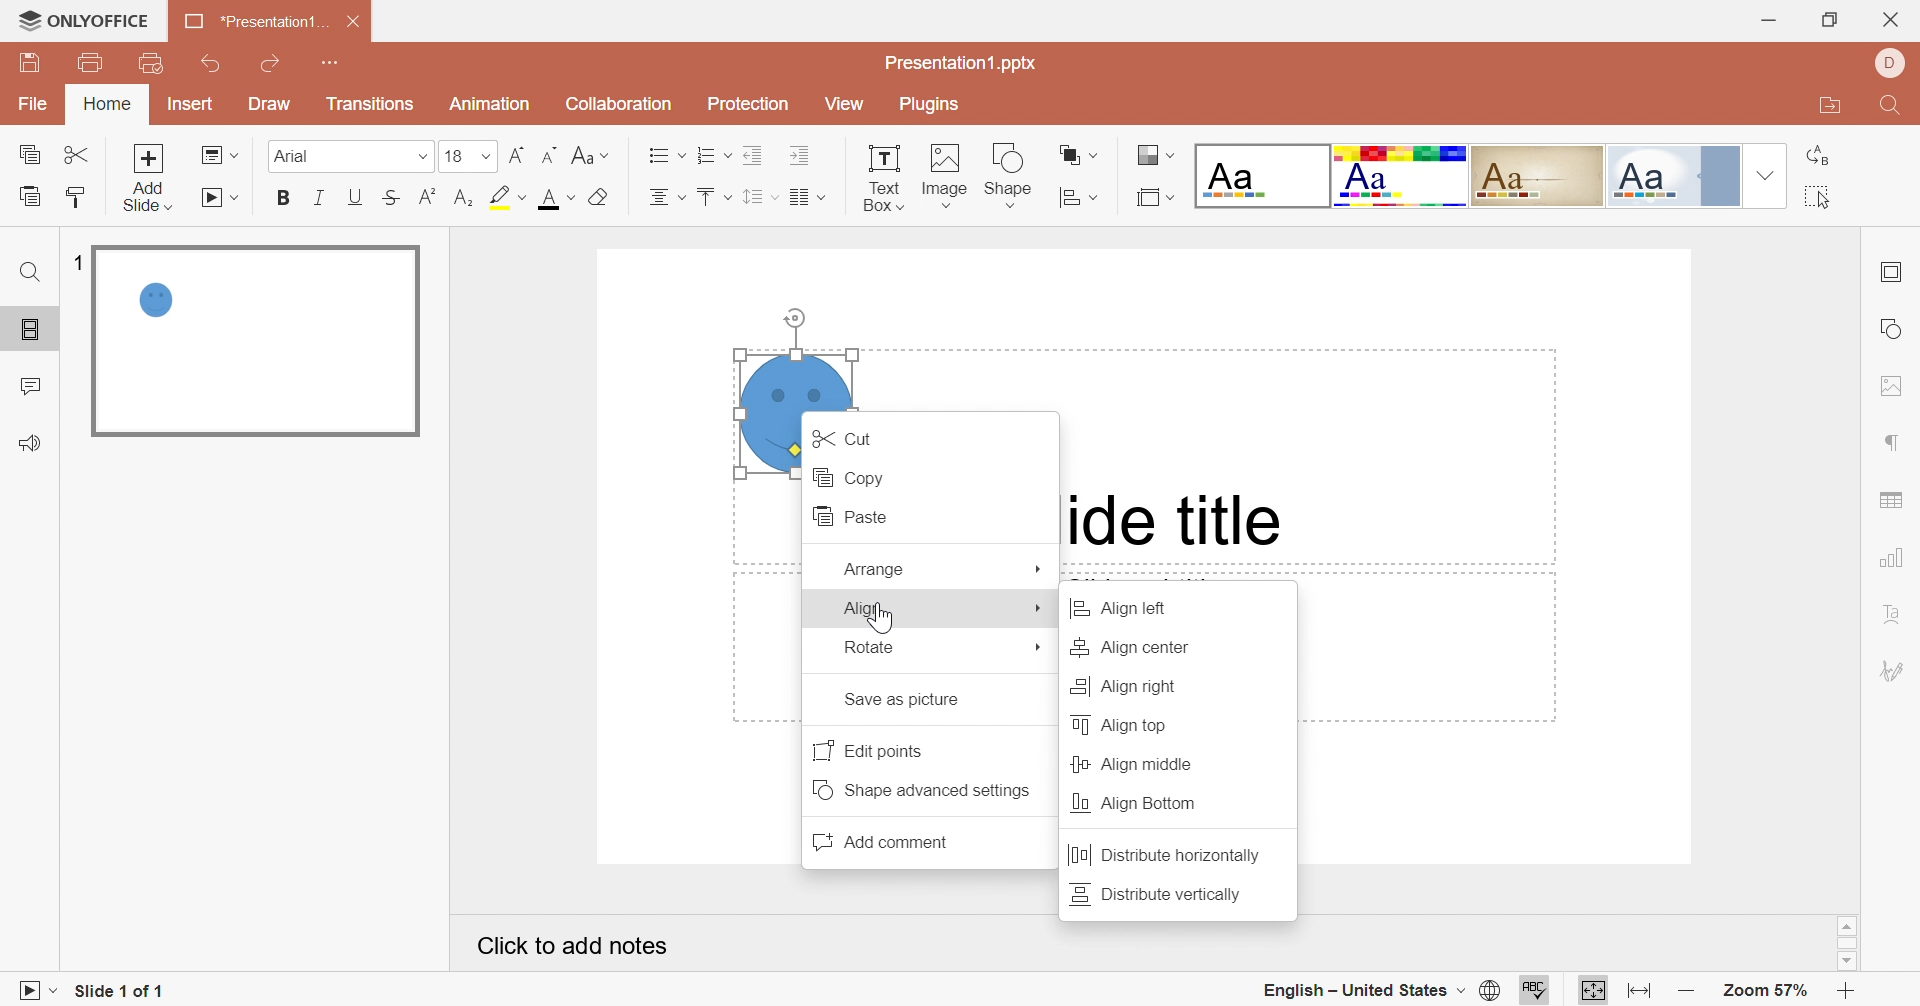 The height and width of the screenshot is (1006, 1920). I want to click on Drop Down, so click(421, 159).